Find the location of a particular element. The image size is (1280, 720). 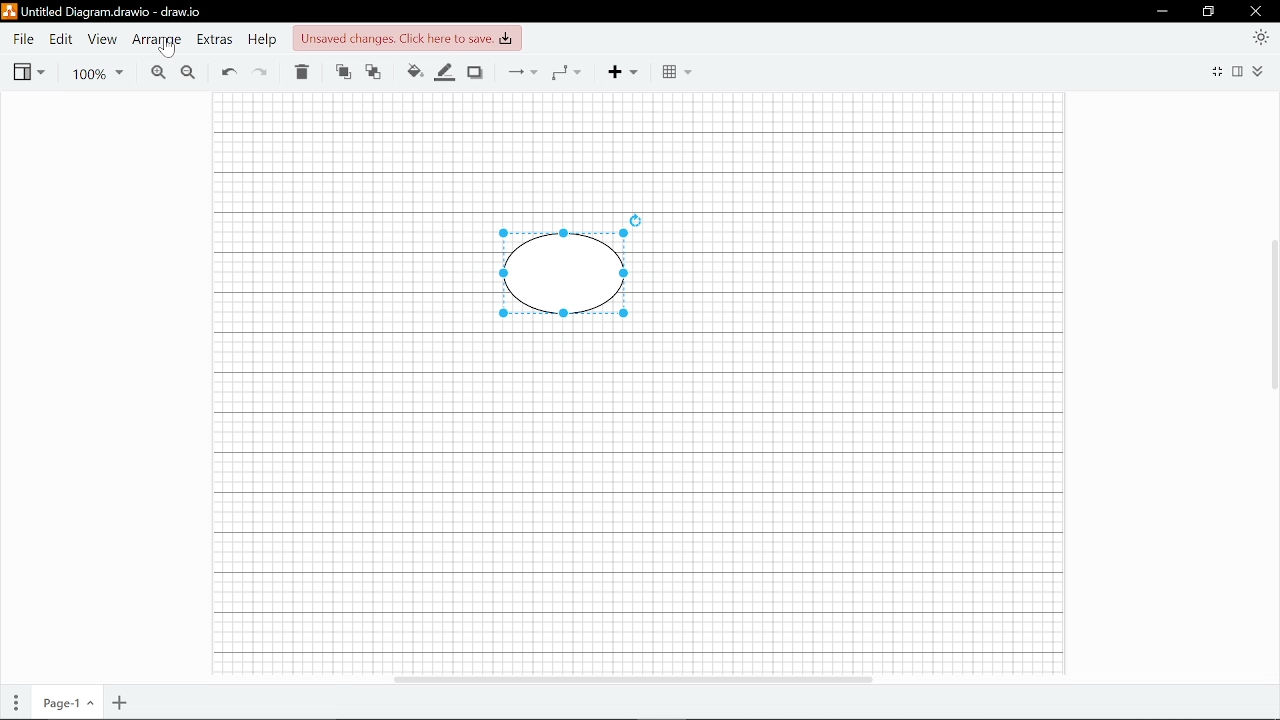

Delete is located at coordinates (301, 73).